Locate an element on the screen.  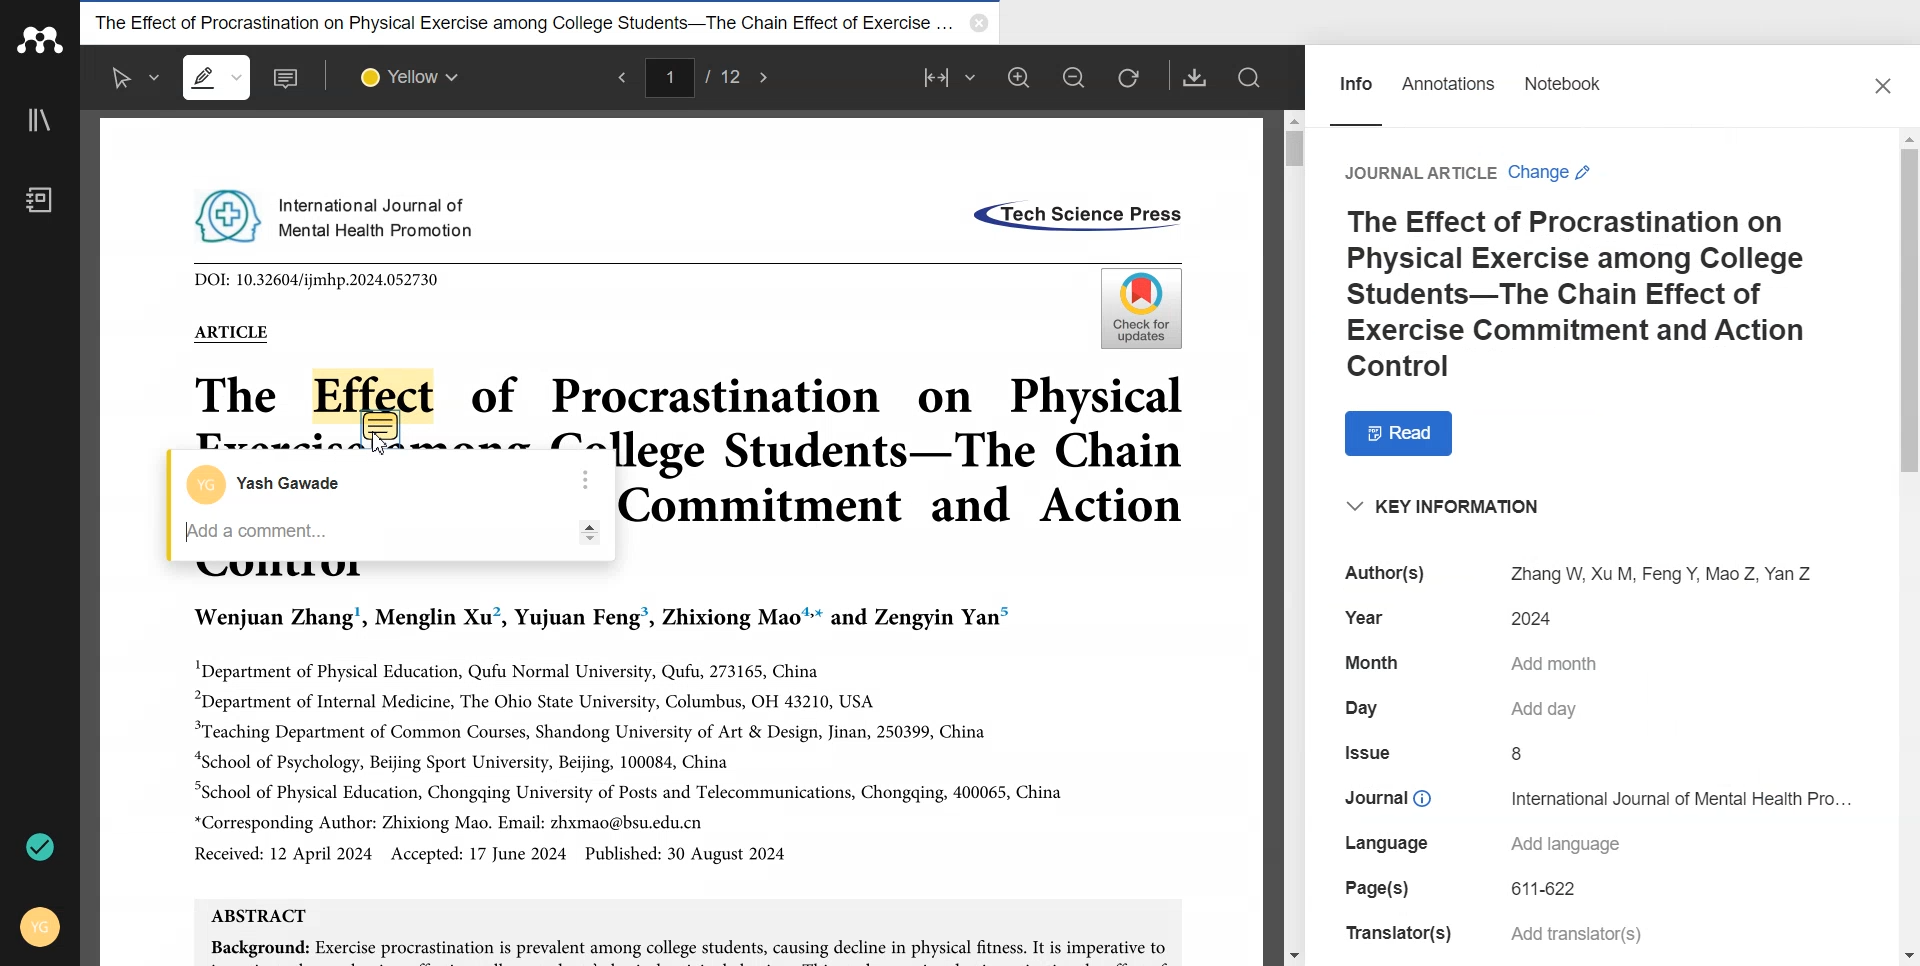
Language Add language is located at coordinates (1482, 845).